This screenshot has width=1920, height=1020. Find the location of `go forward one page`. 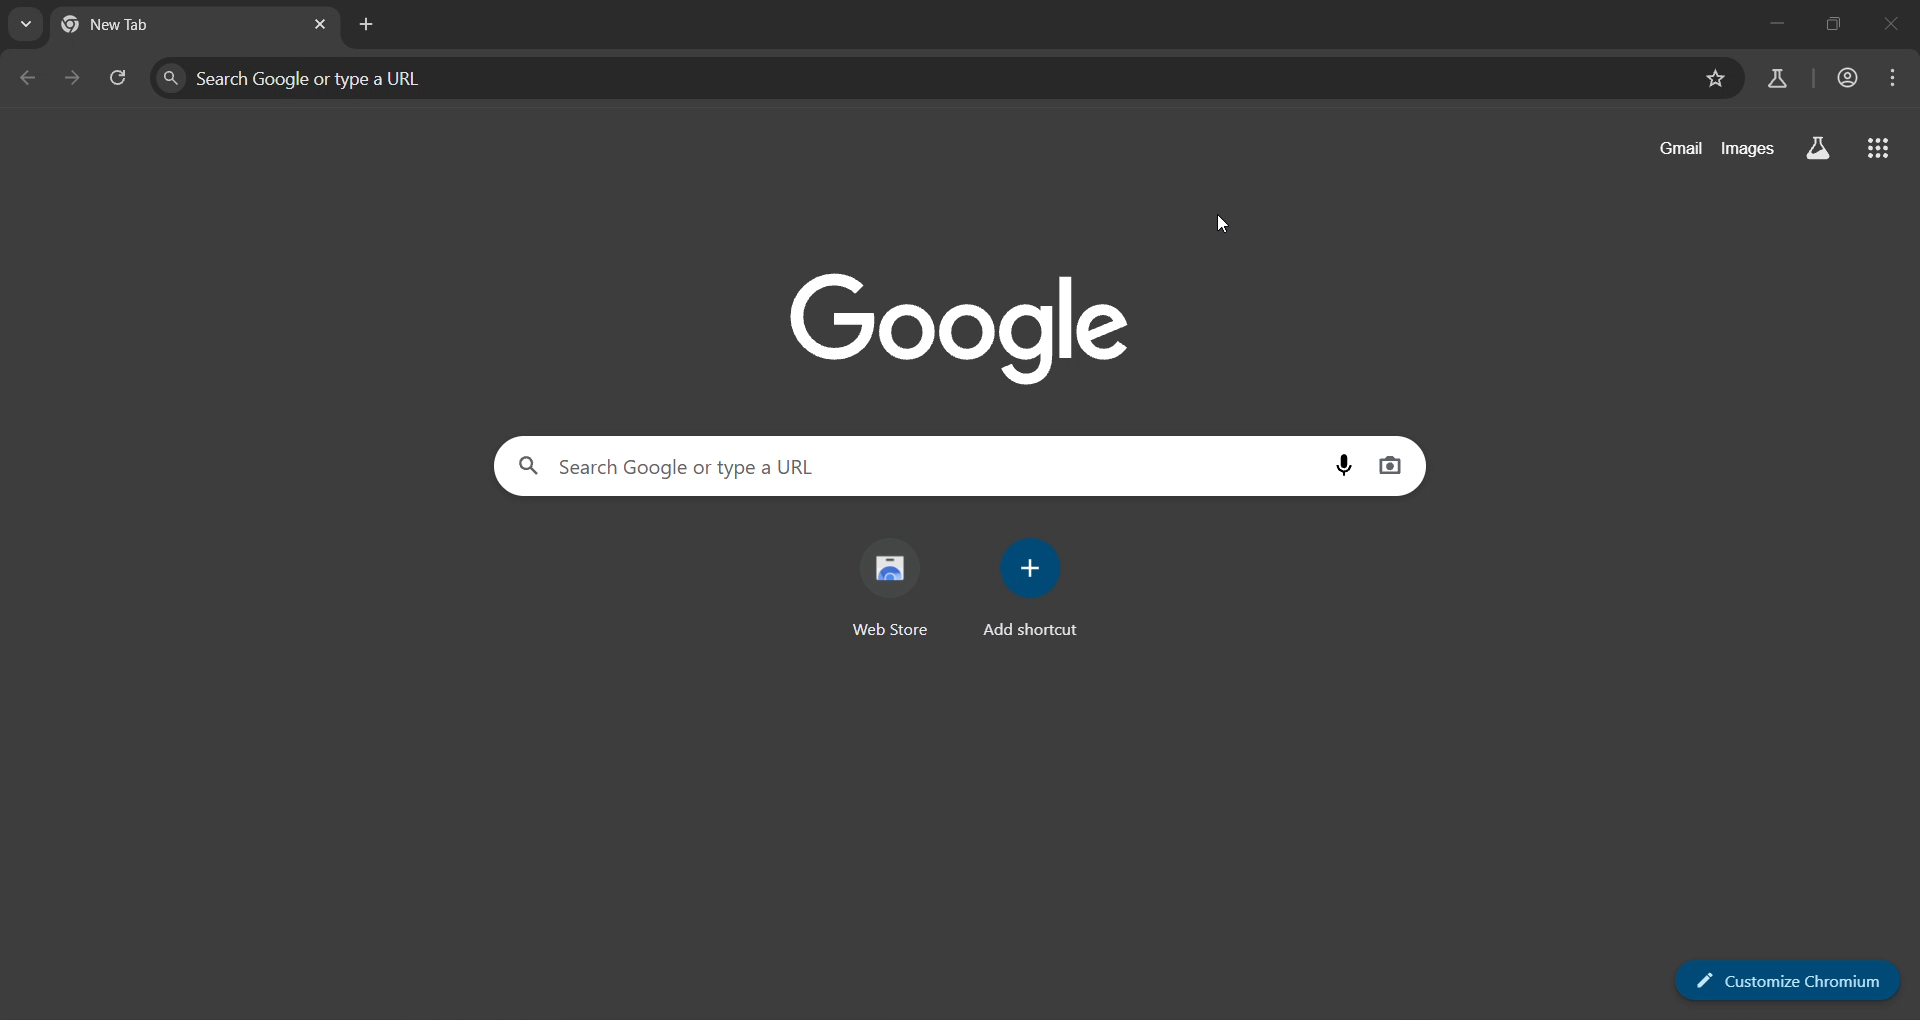

go forward one page is located at coordinates (71, 76).